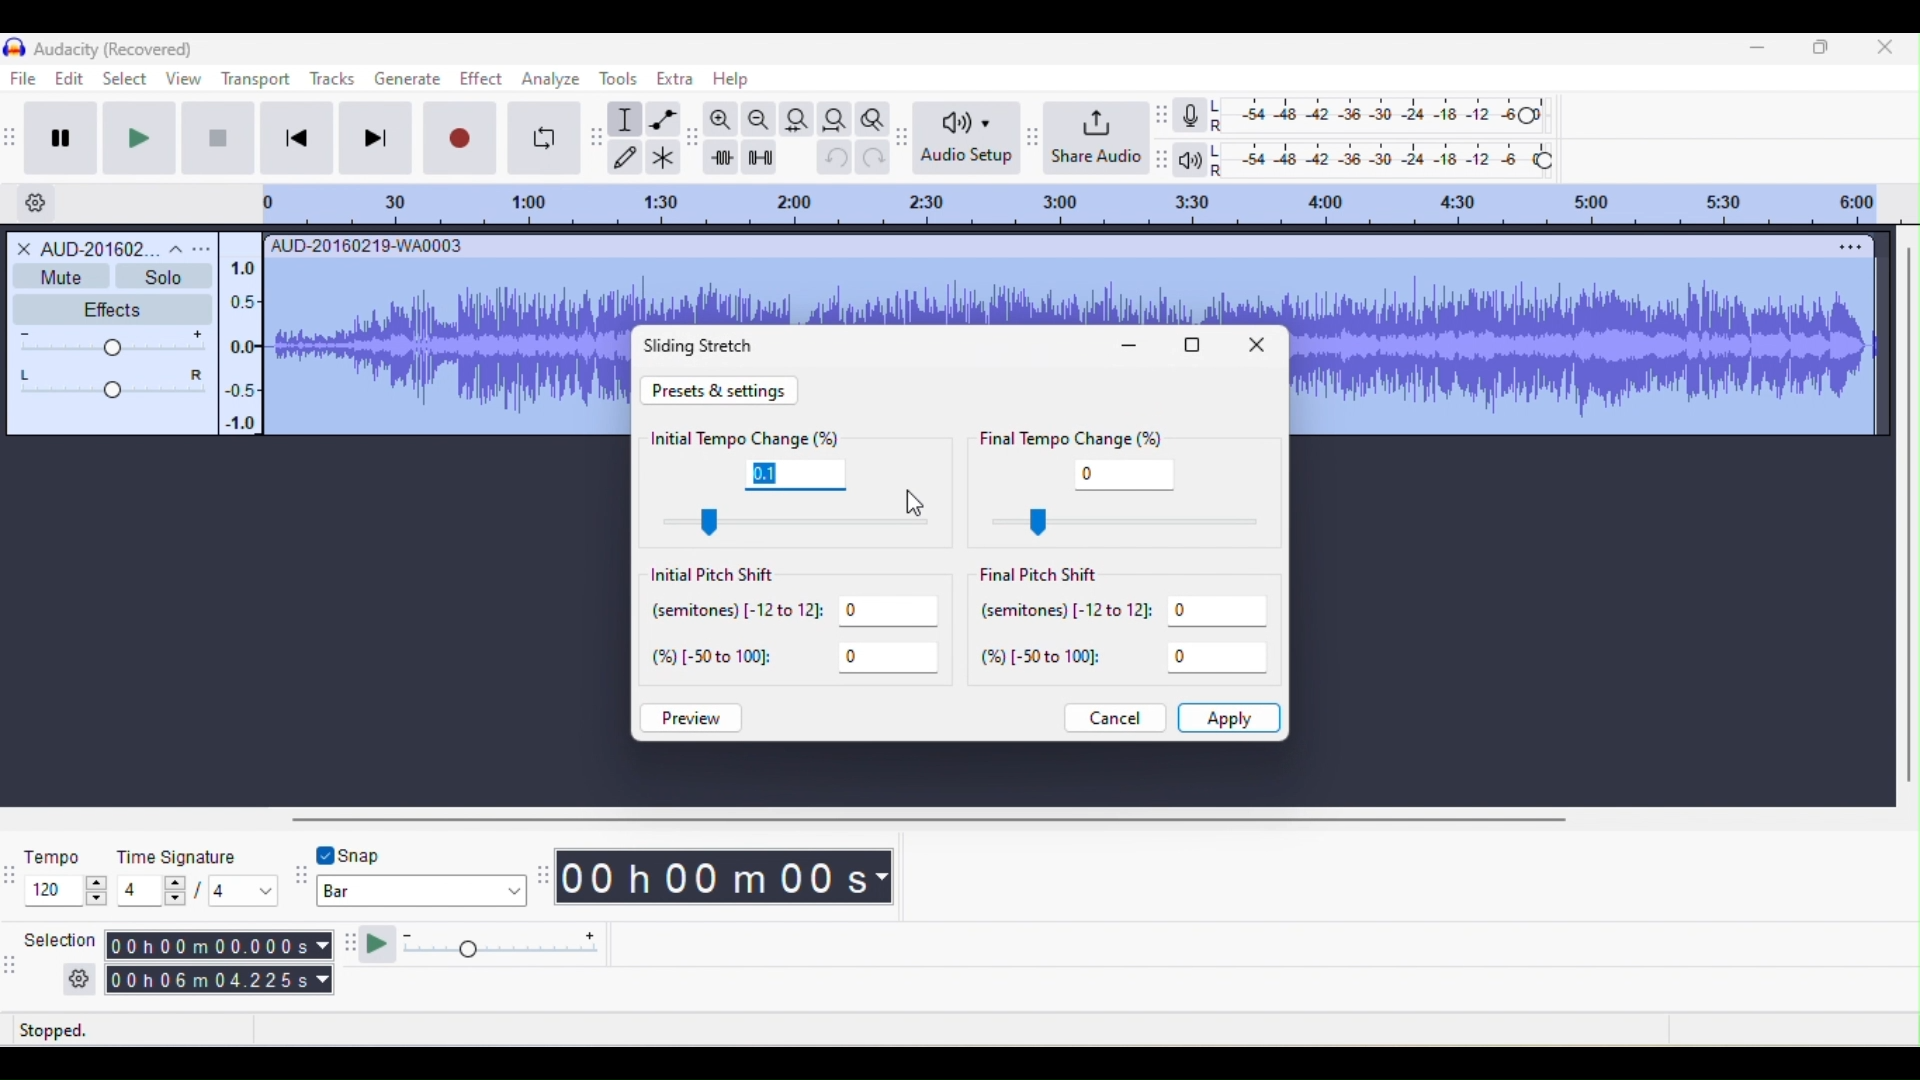 The width and height of the screenshot is (1920, 1080). Describe the element at coordinates (1132, 346) in the screenshot. I see `minimize` at that location.